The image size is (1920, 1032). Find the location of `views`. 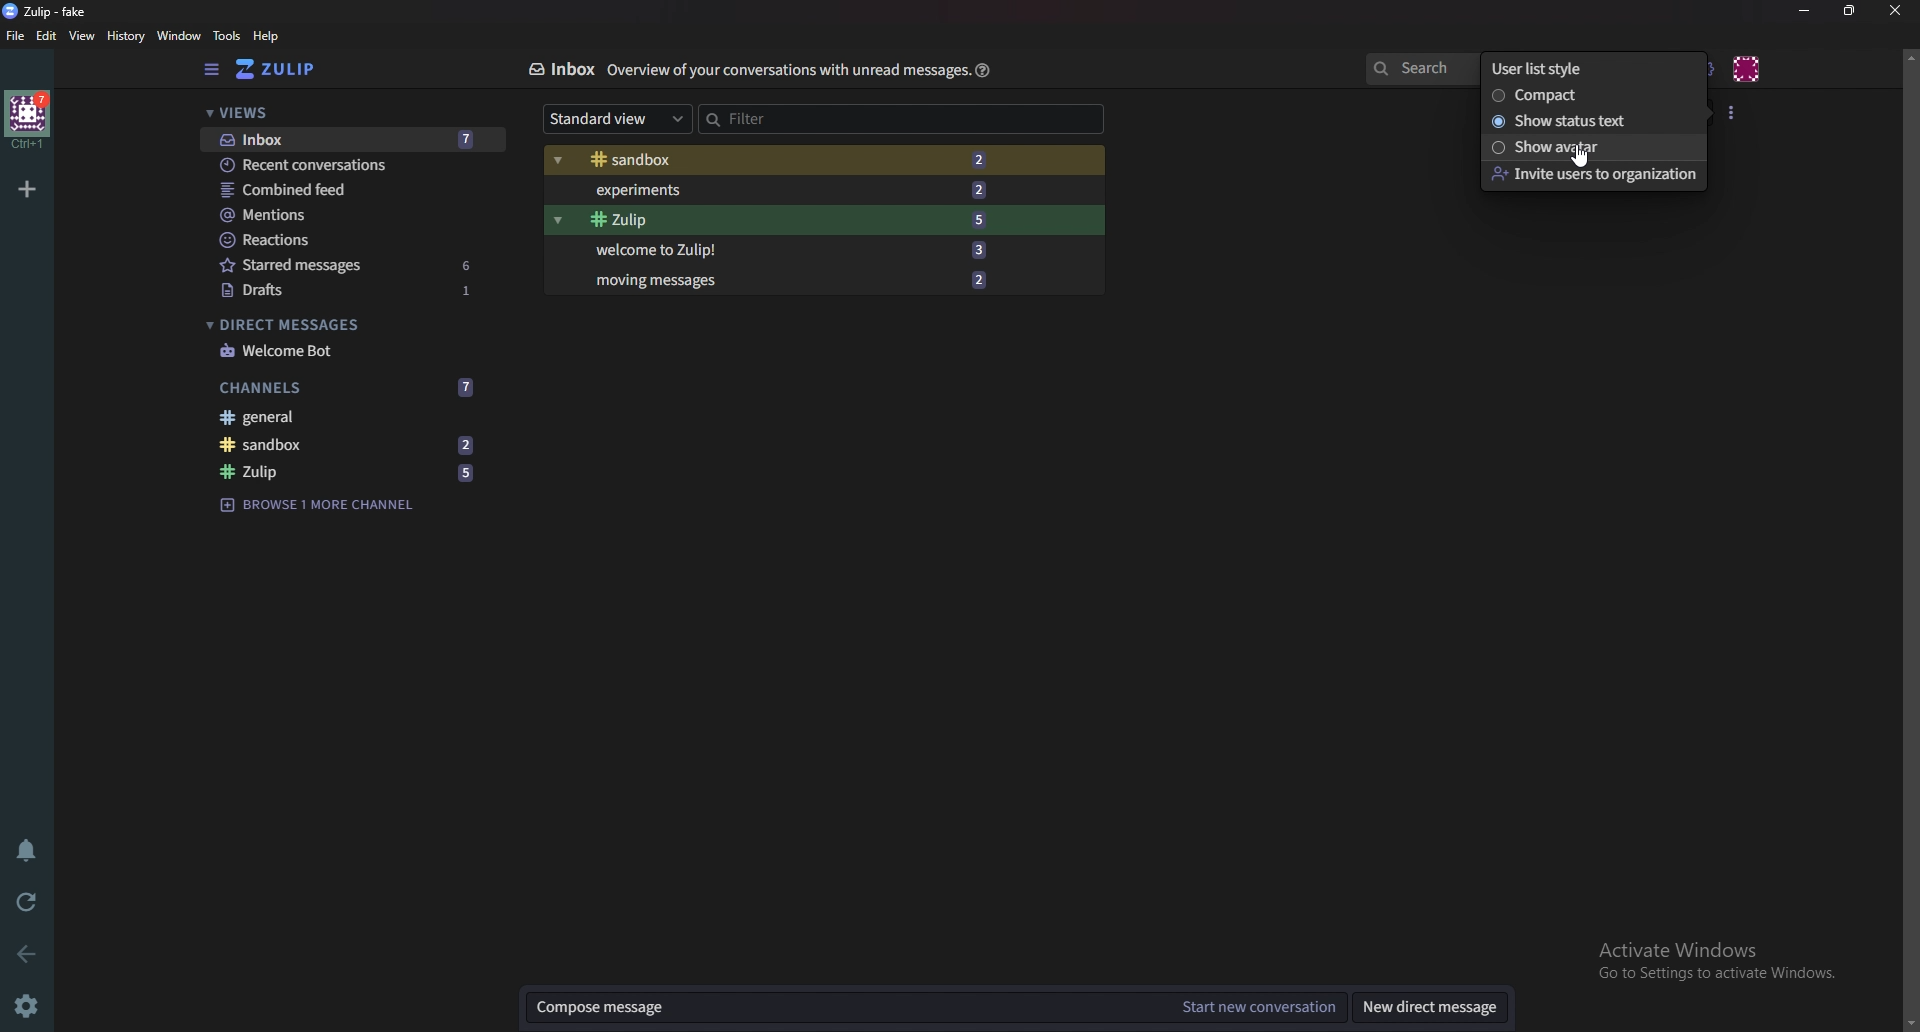

views is located at coordinates (348, 113).